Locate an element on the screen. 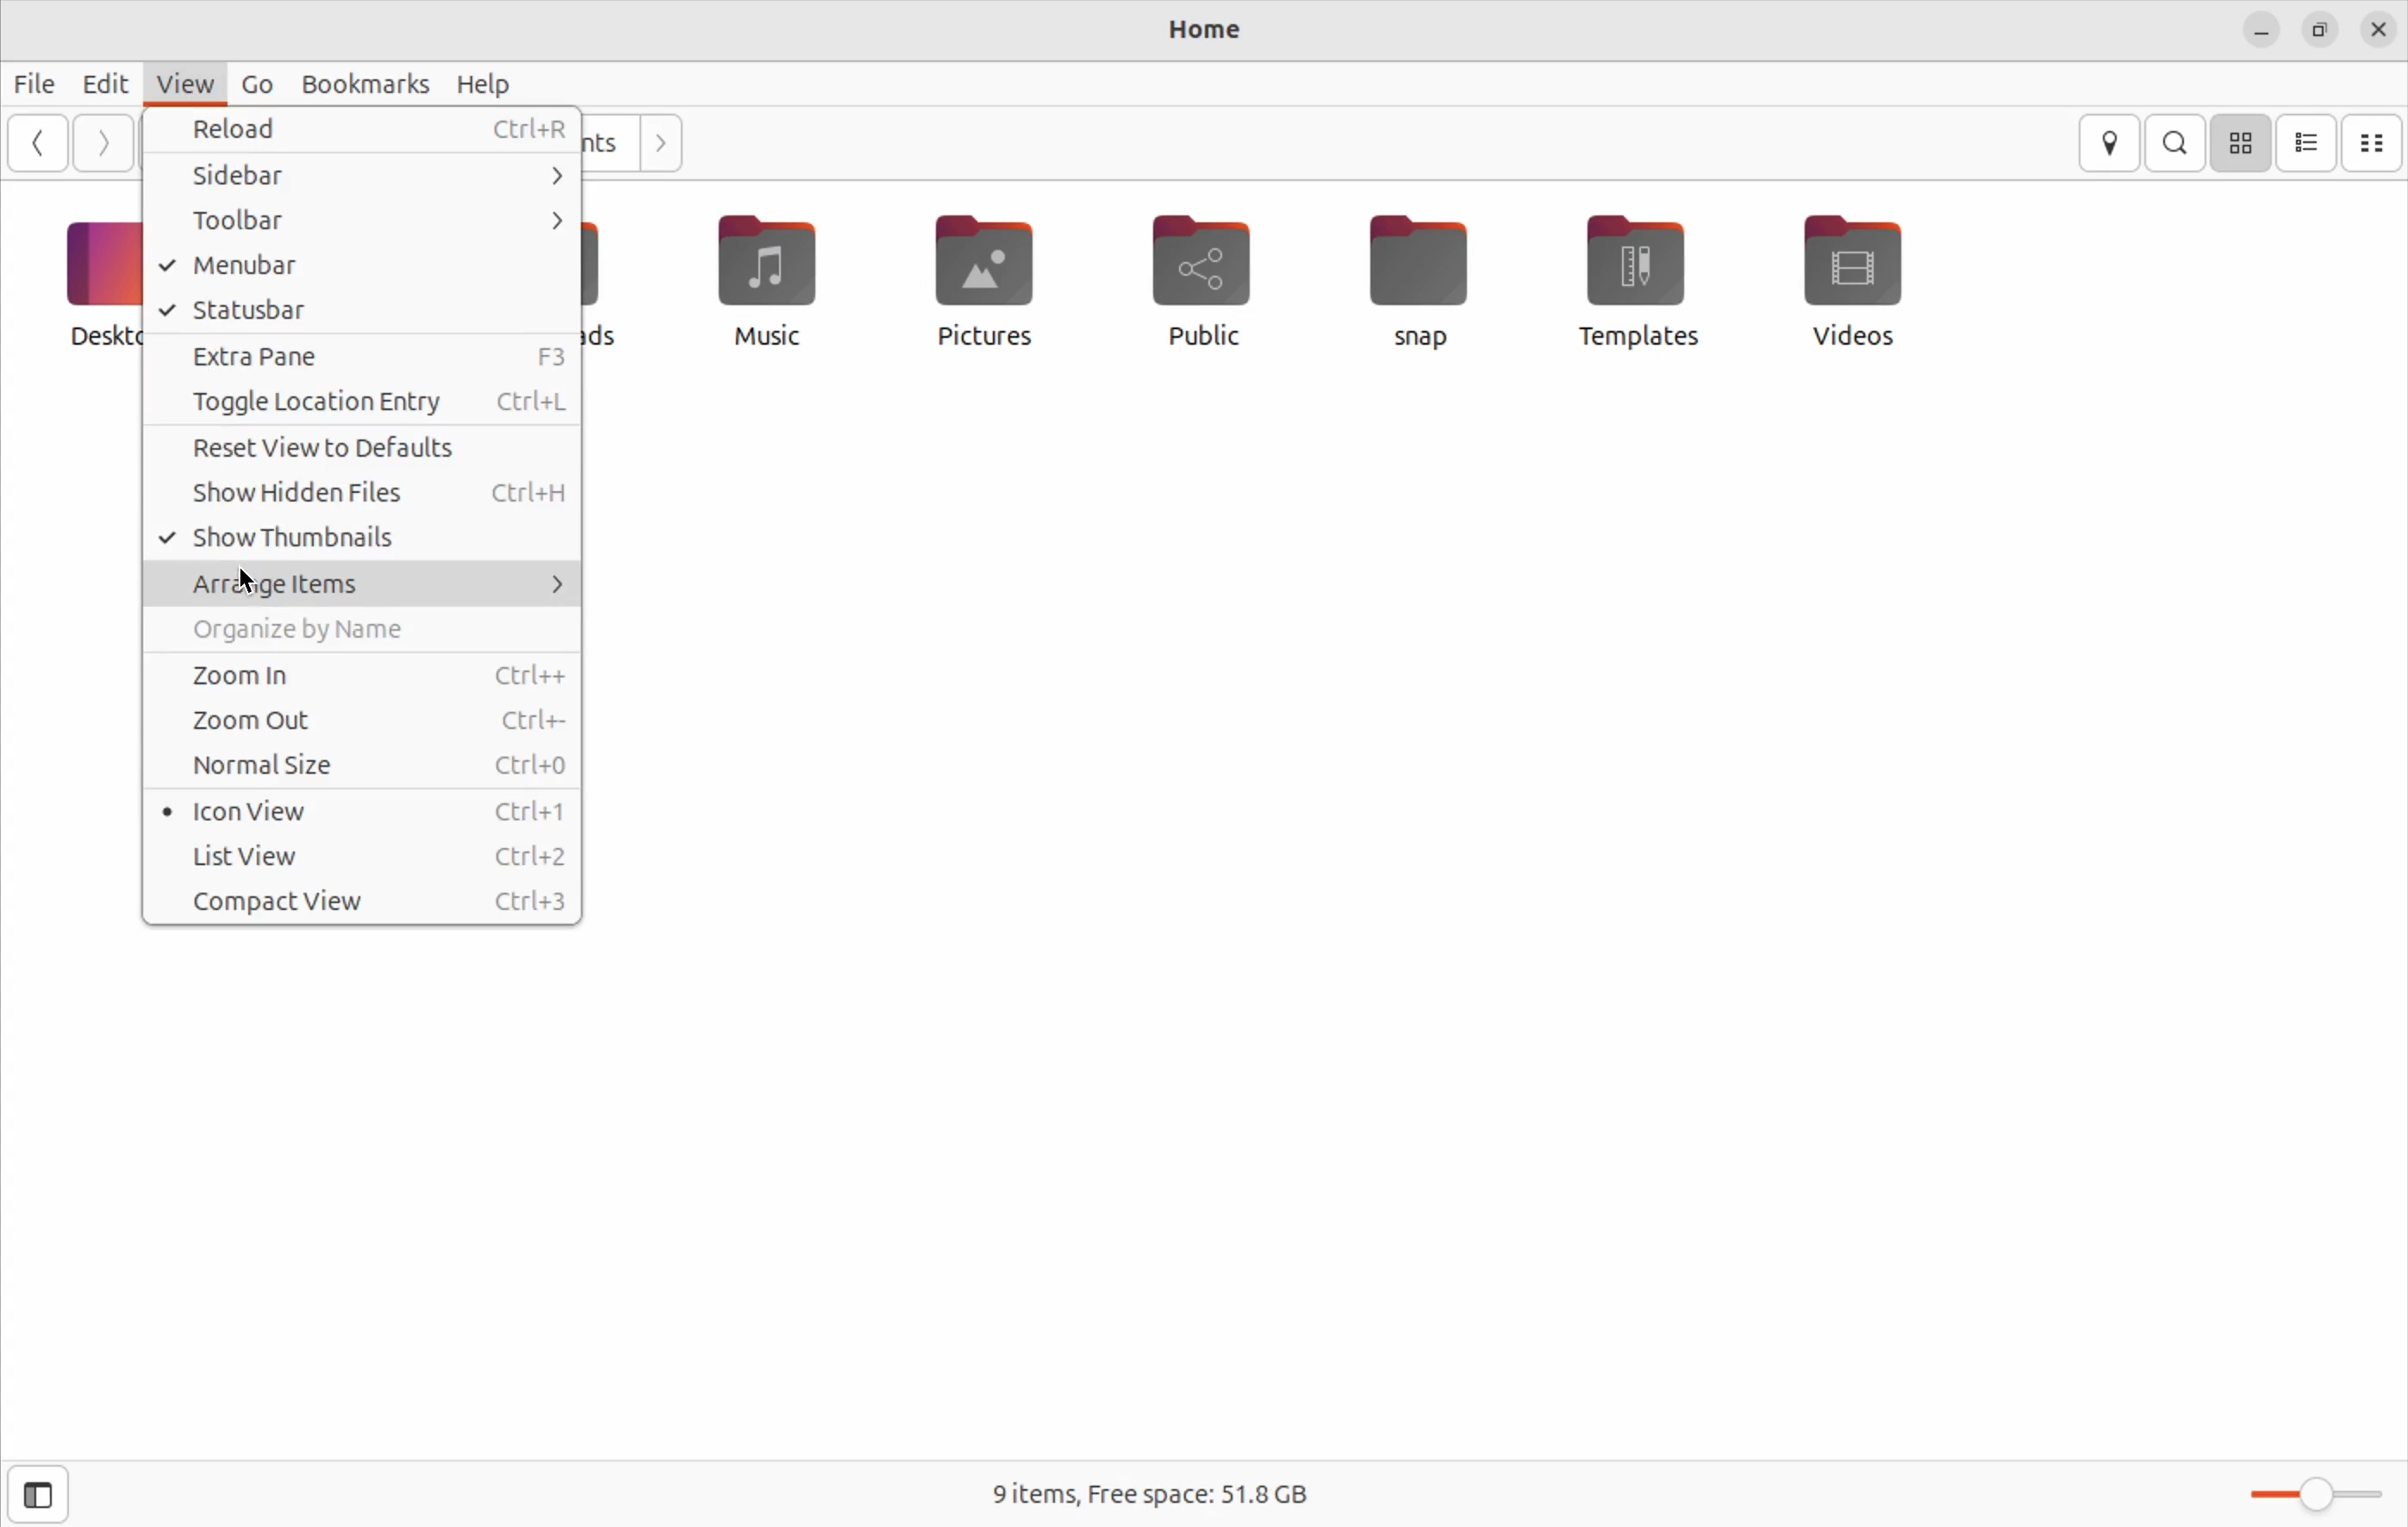 This screenshot has width=2408, height=1527. pictures is located at coordinates (977, 284).